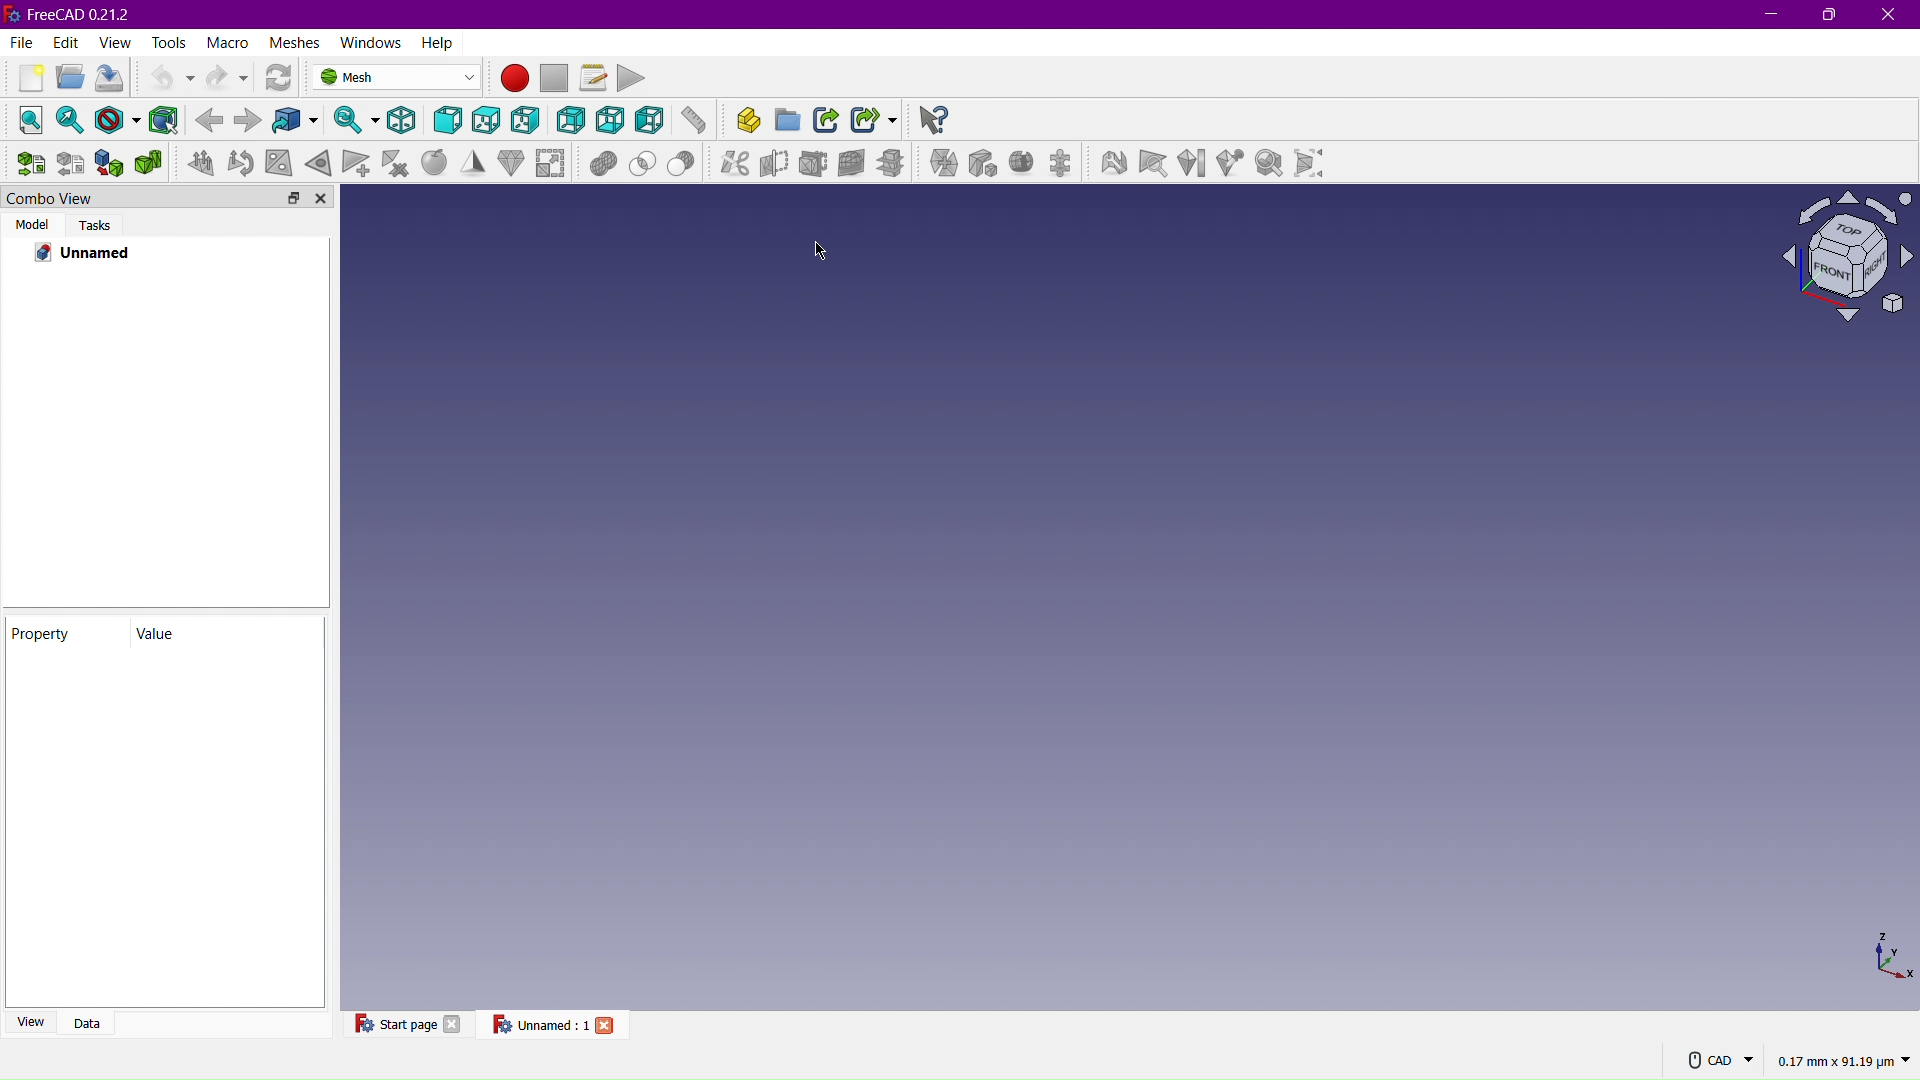  What do you see at coordinates (201, 162) in the screenshot?
I see `Harmonize normals` at bounding box center [201, 162].